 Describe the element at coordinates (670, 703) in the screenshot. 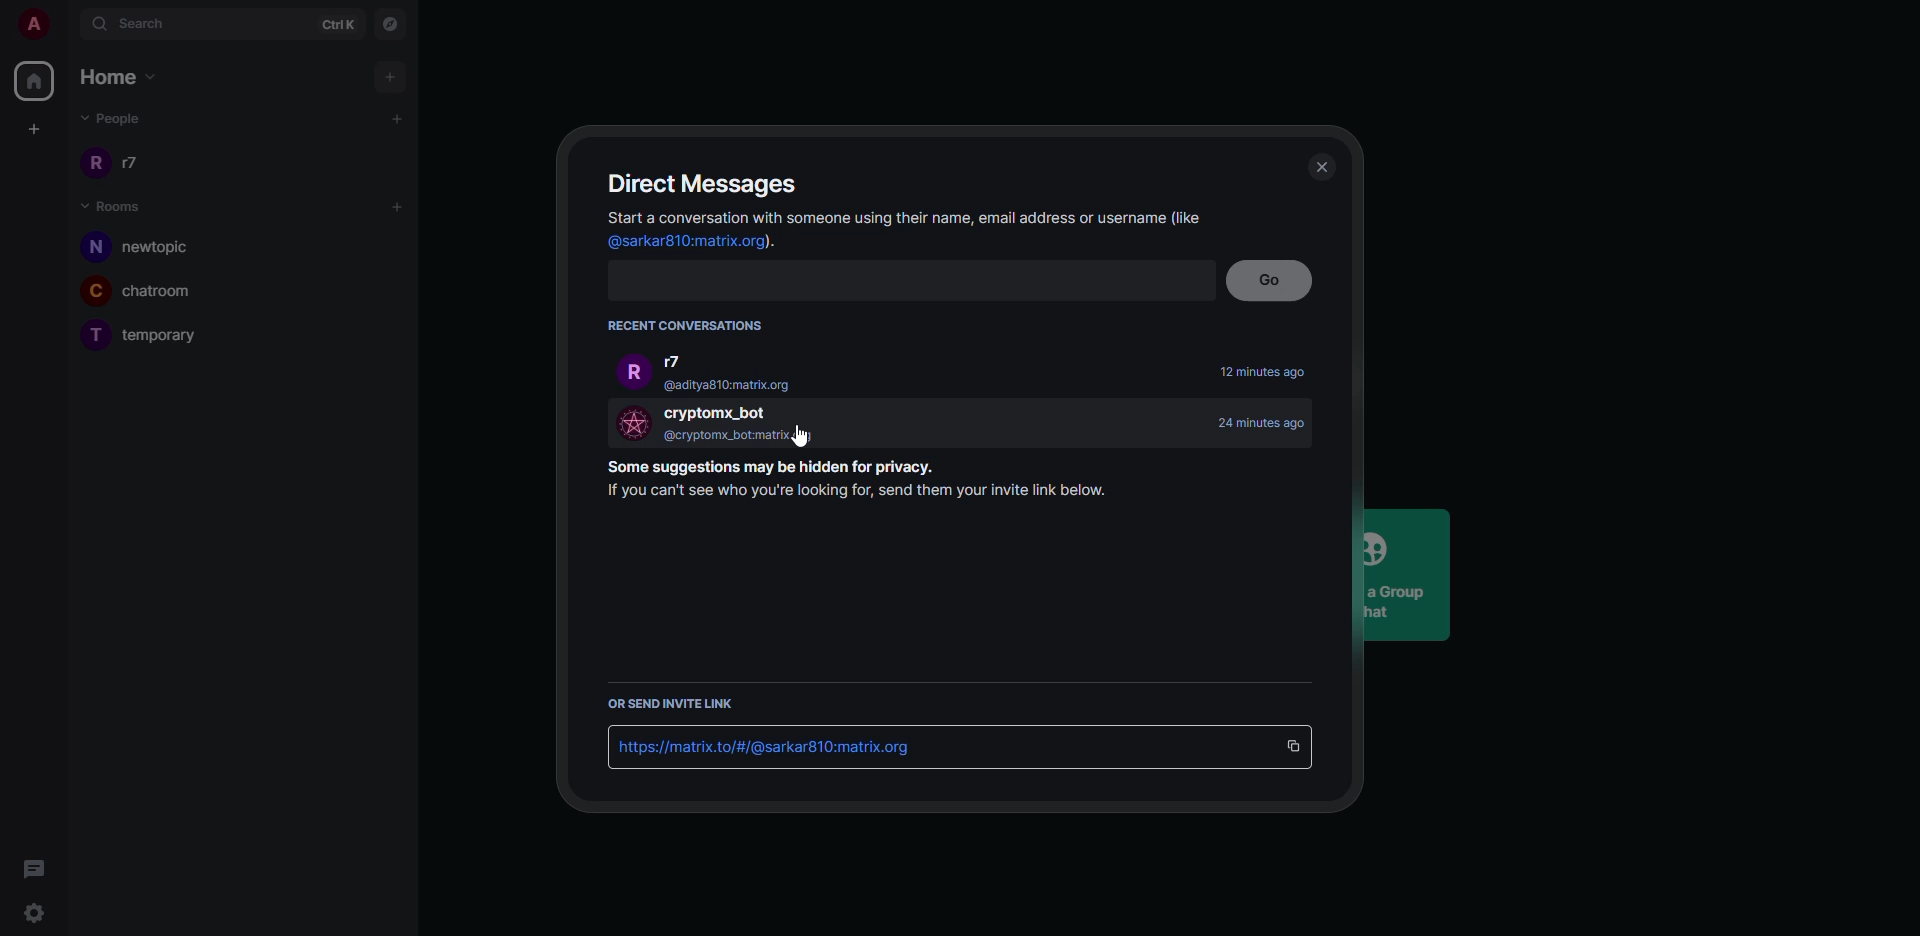

I see `send link` at that location.